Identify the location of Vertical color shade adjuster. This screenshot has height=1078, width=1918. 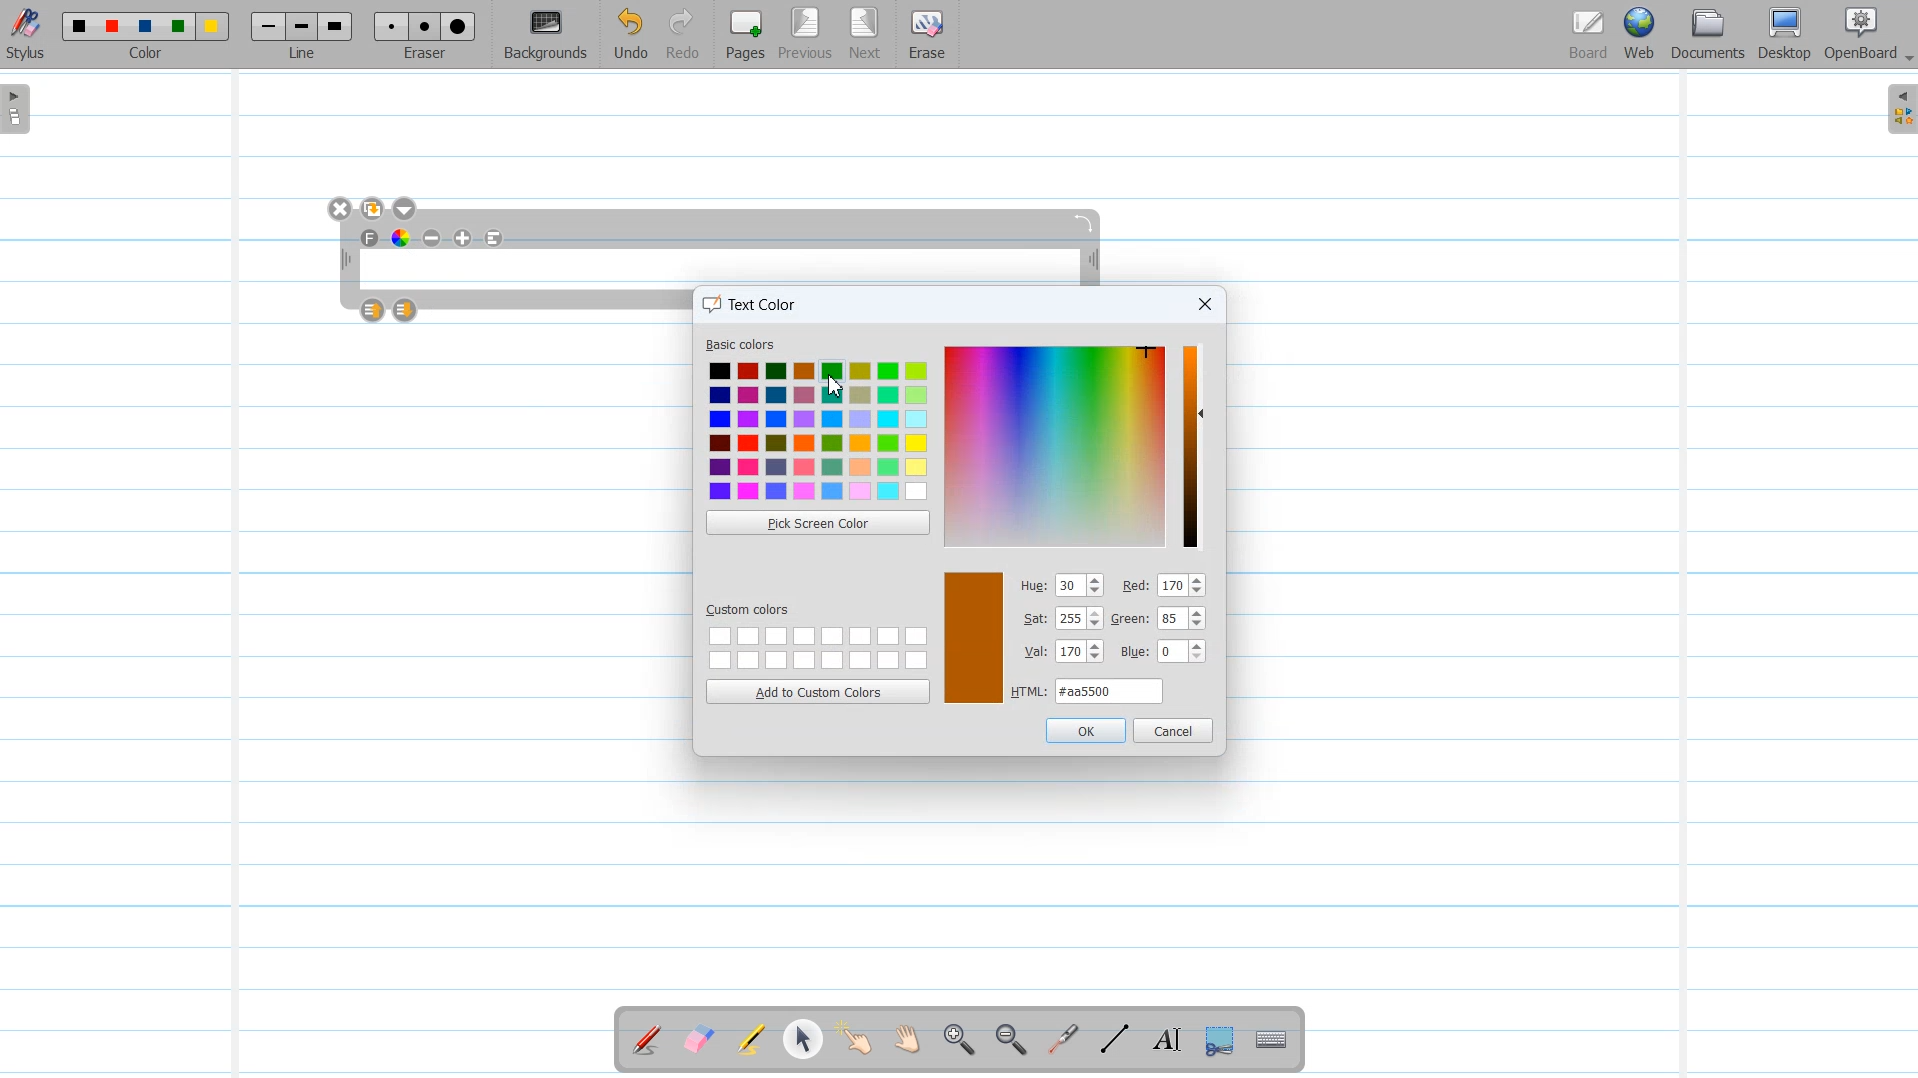
(1192, 446).